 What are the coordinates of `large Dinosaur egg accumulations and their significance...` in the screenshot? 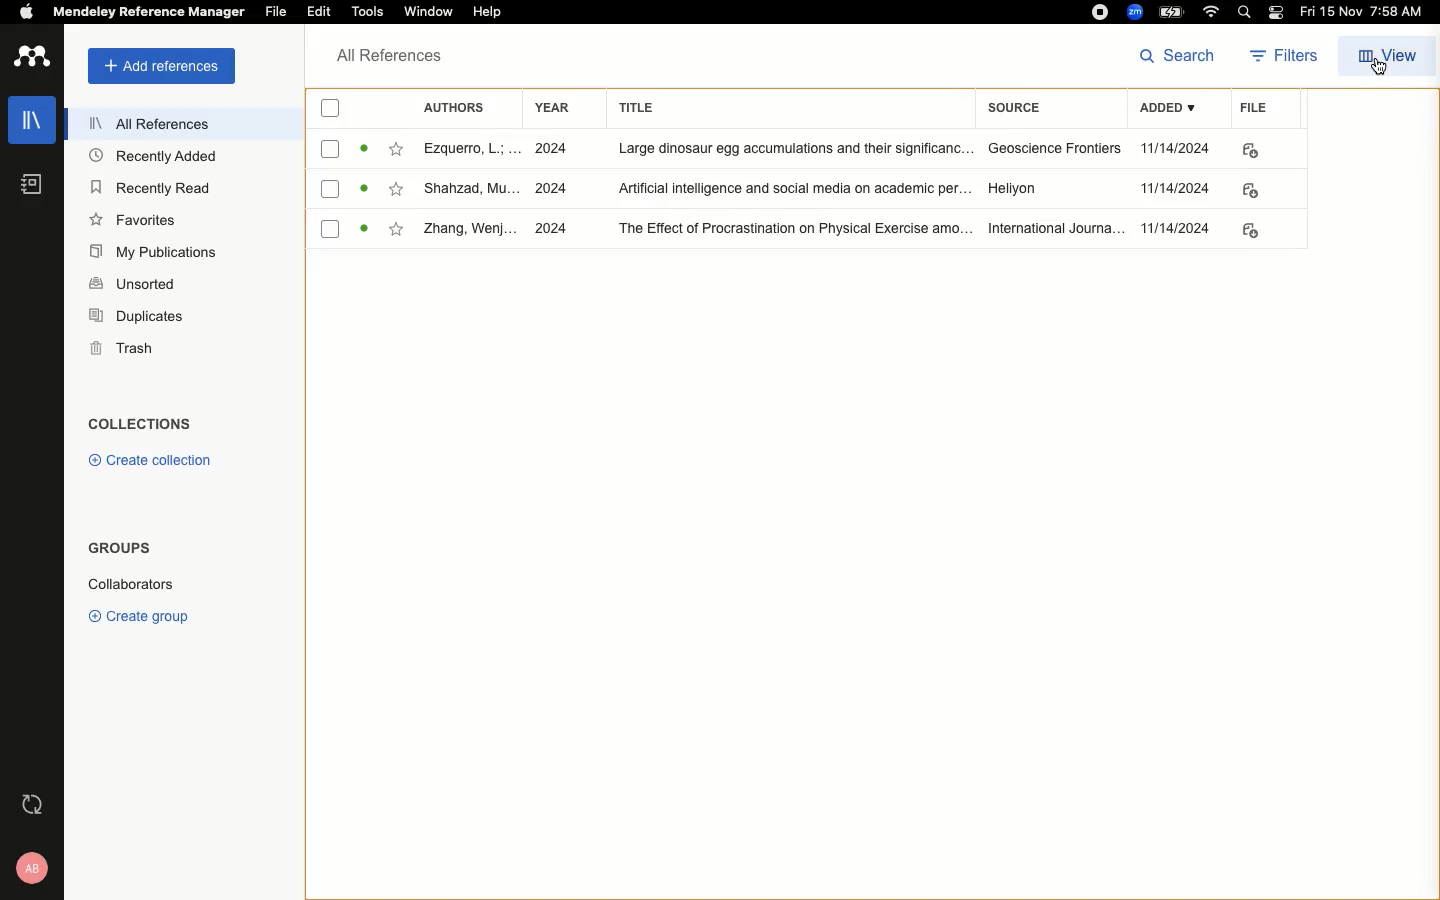 It's located at (786, 149).